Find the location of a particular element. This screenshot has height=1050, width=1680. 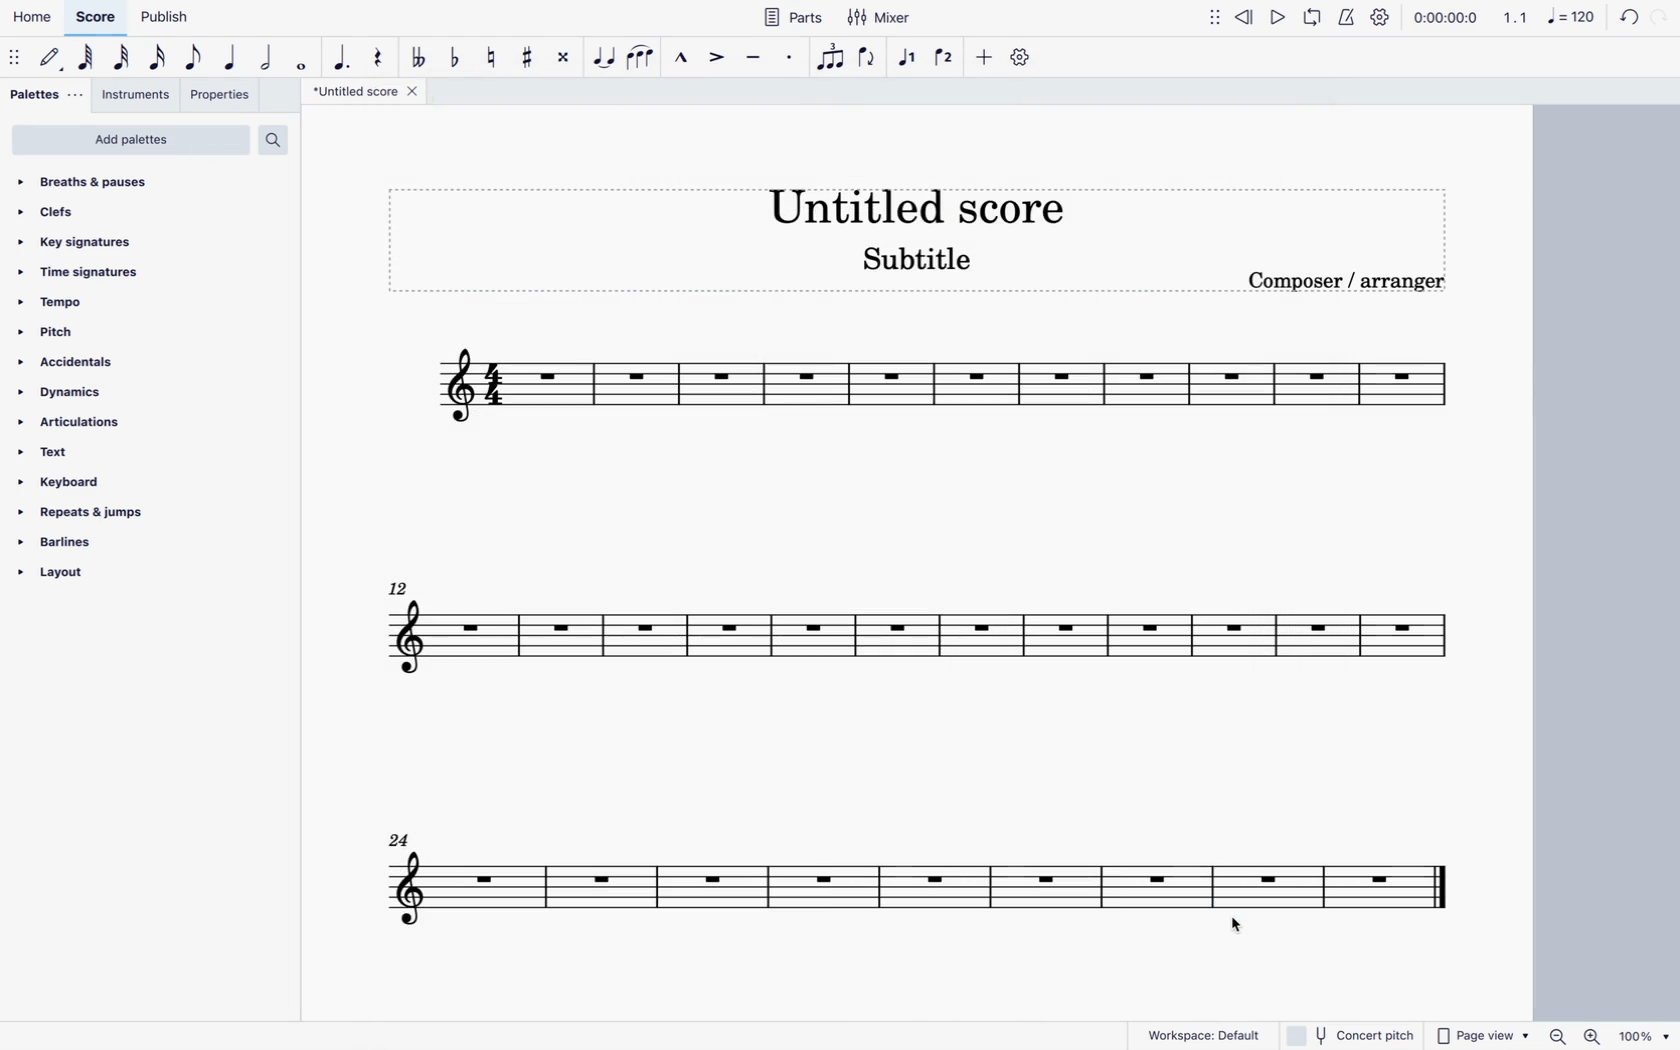

zoom out is located at coordinates (1562, 1032).